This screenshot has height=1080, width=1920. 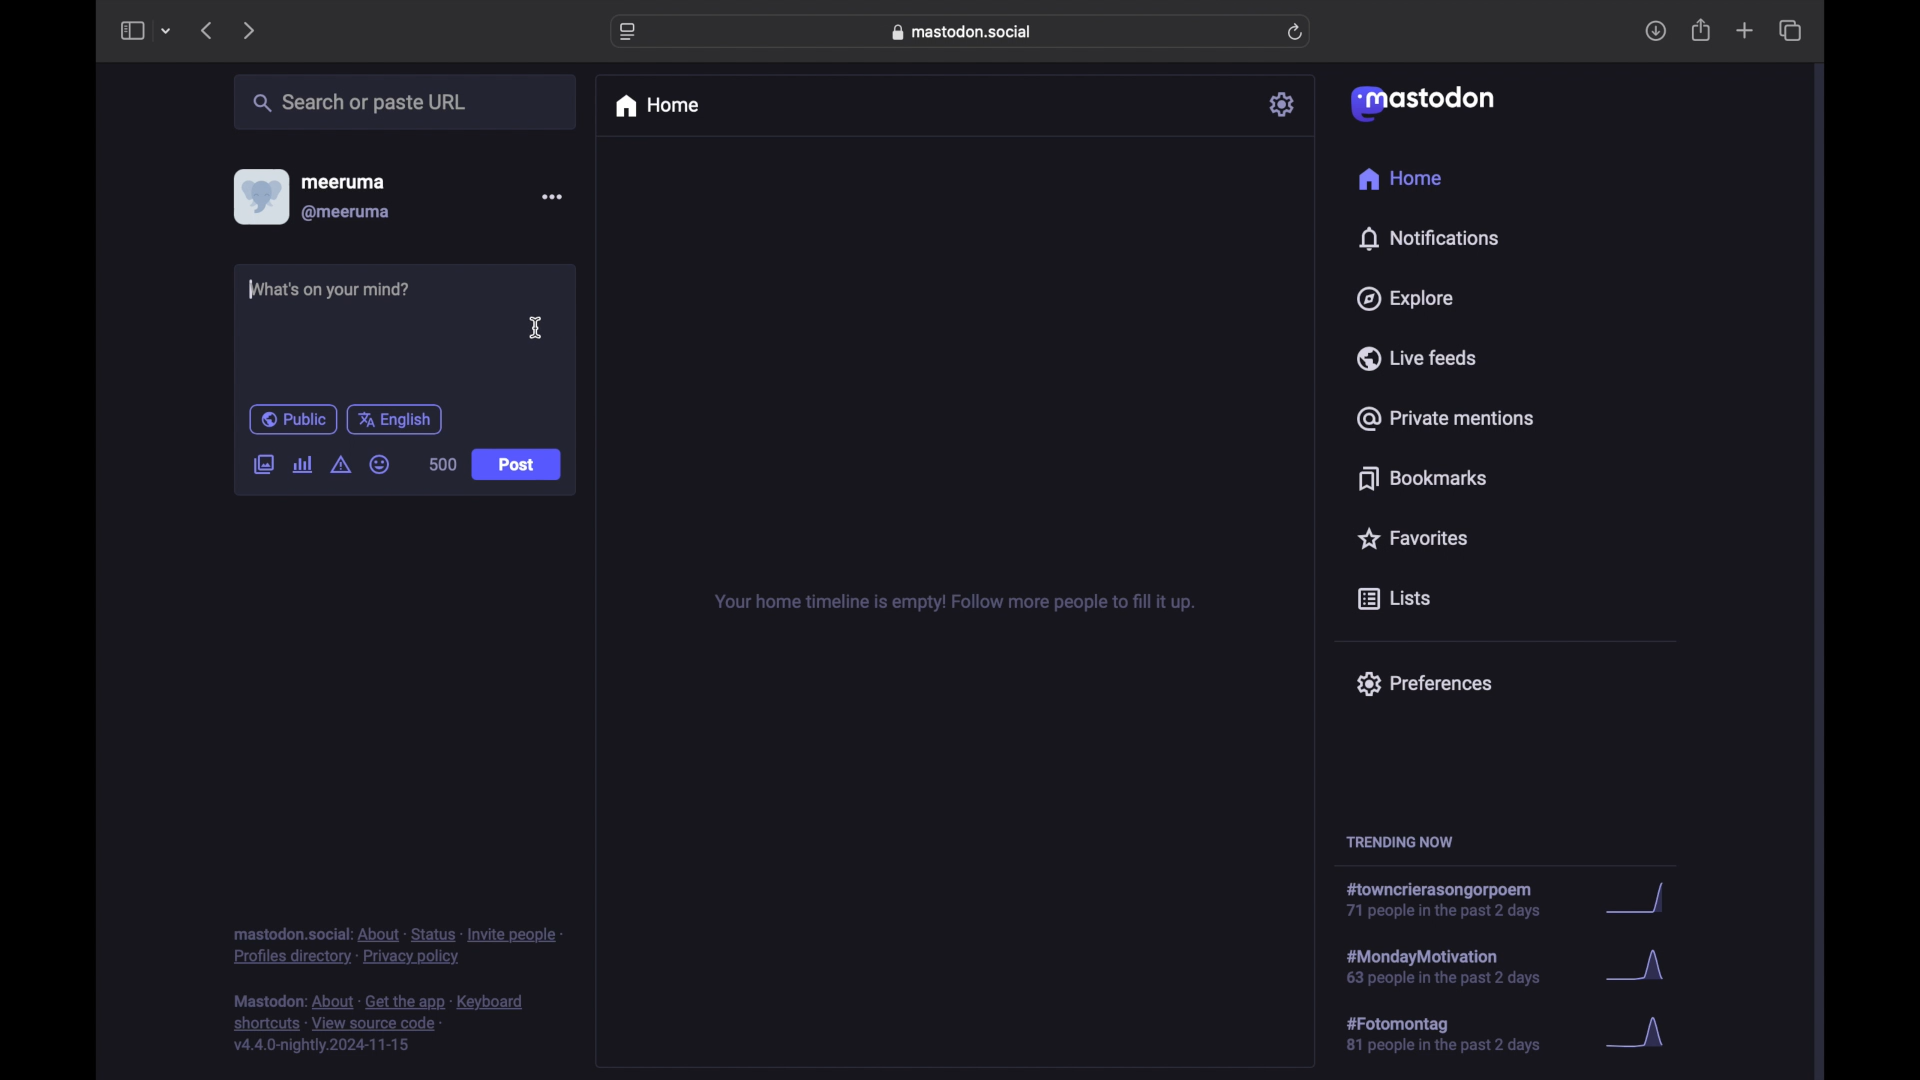 What do you see at coordinates (1642, 1034) in the screenshot?
I see `graph` at bounding box center [1642, 1034].